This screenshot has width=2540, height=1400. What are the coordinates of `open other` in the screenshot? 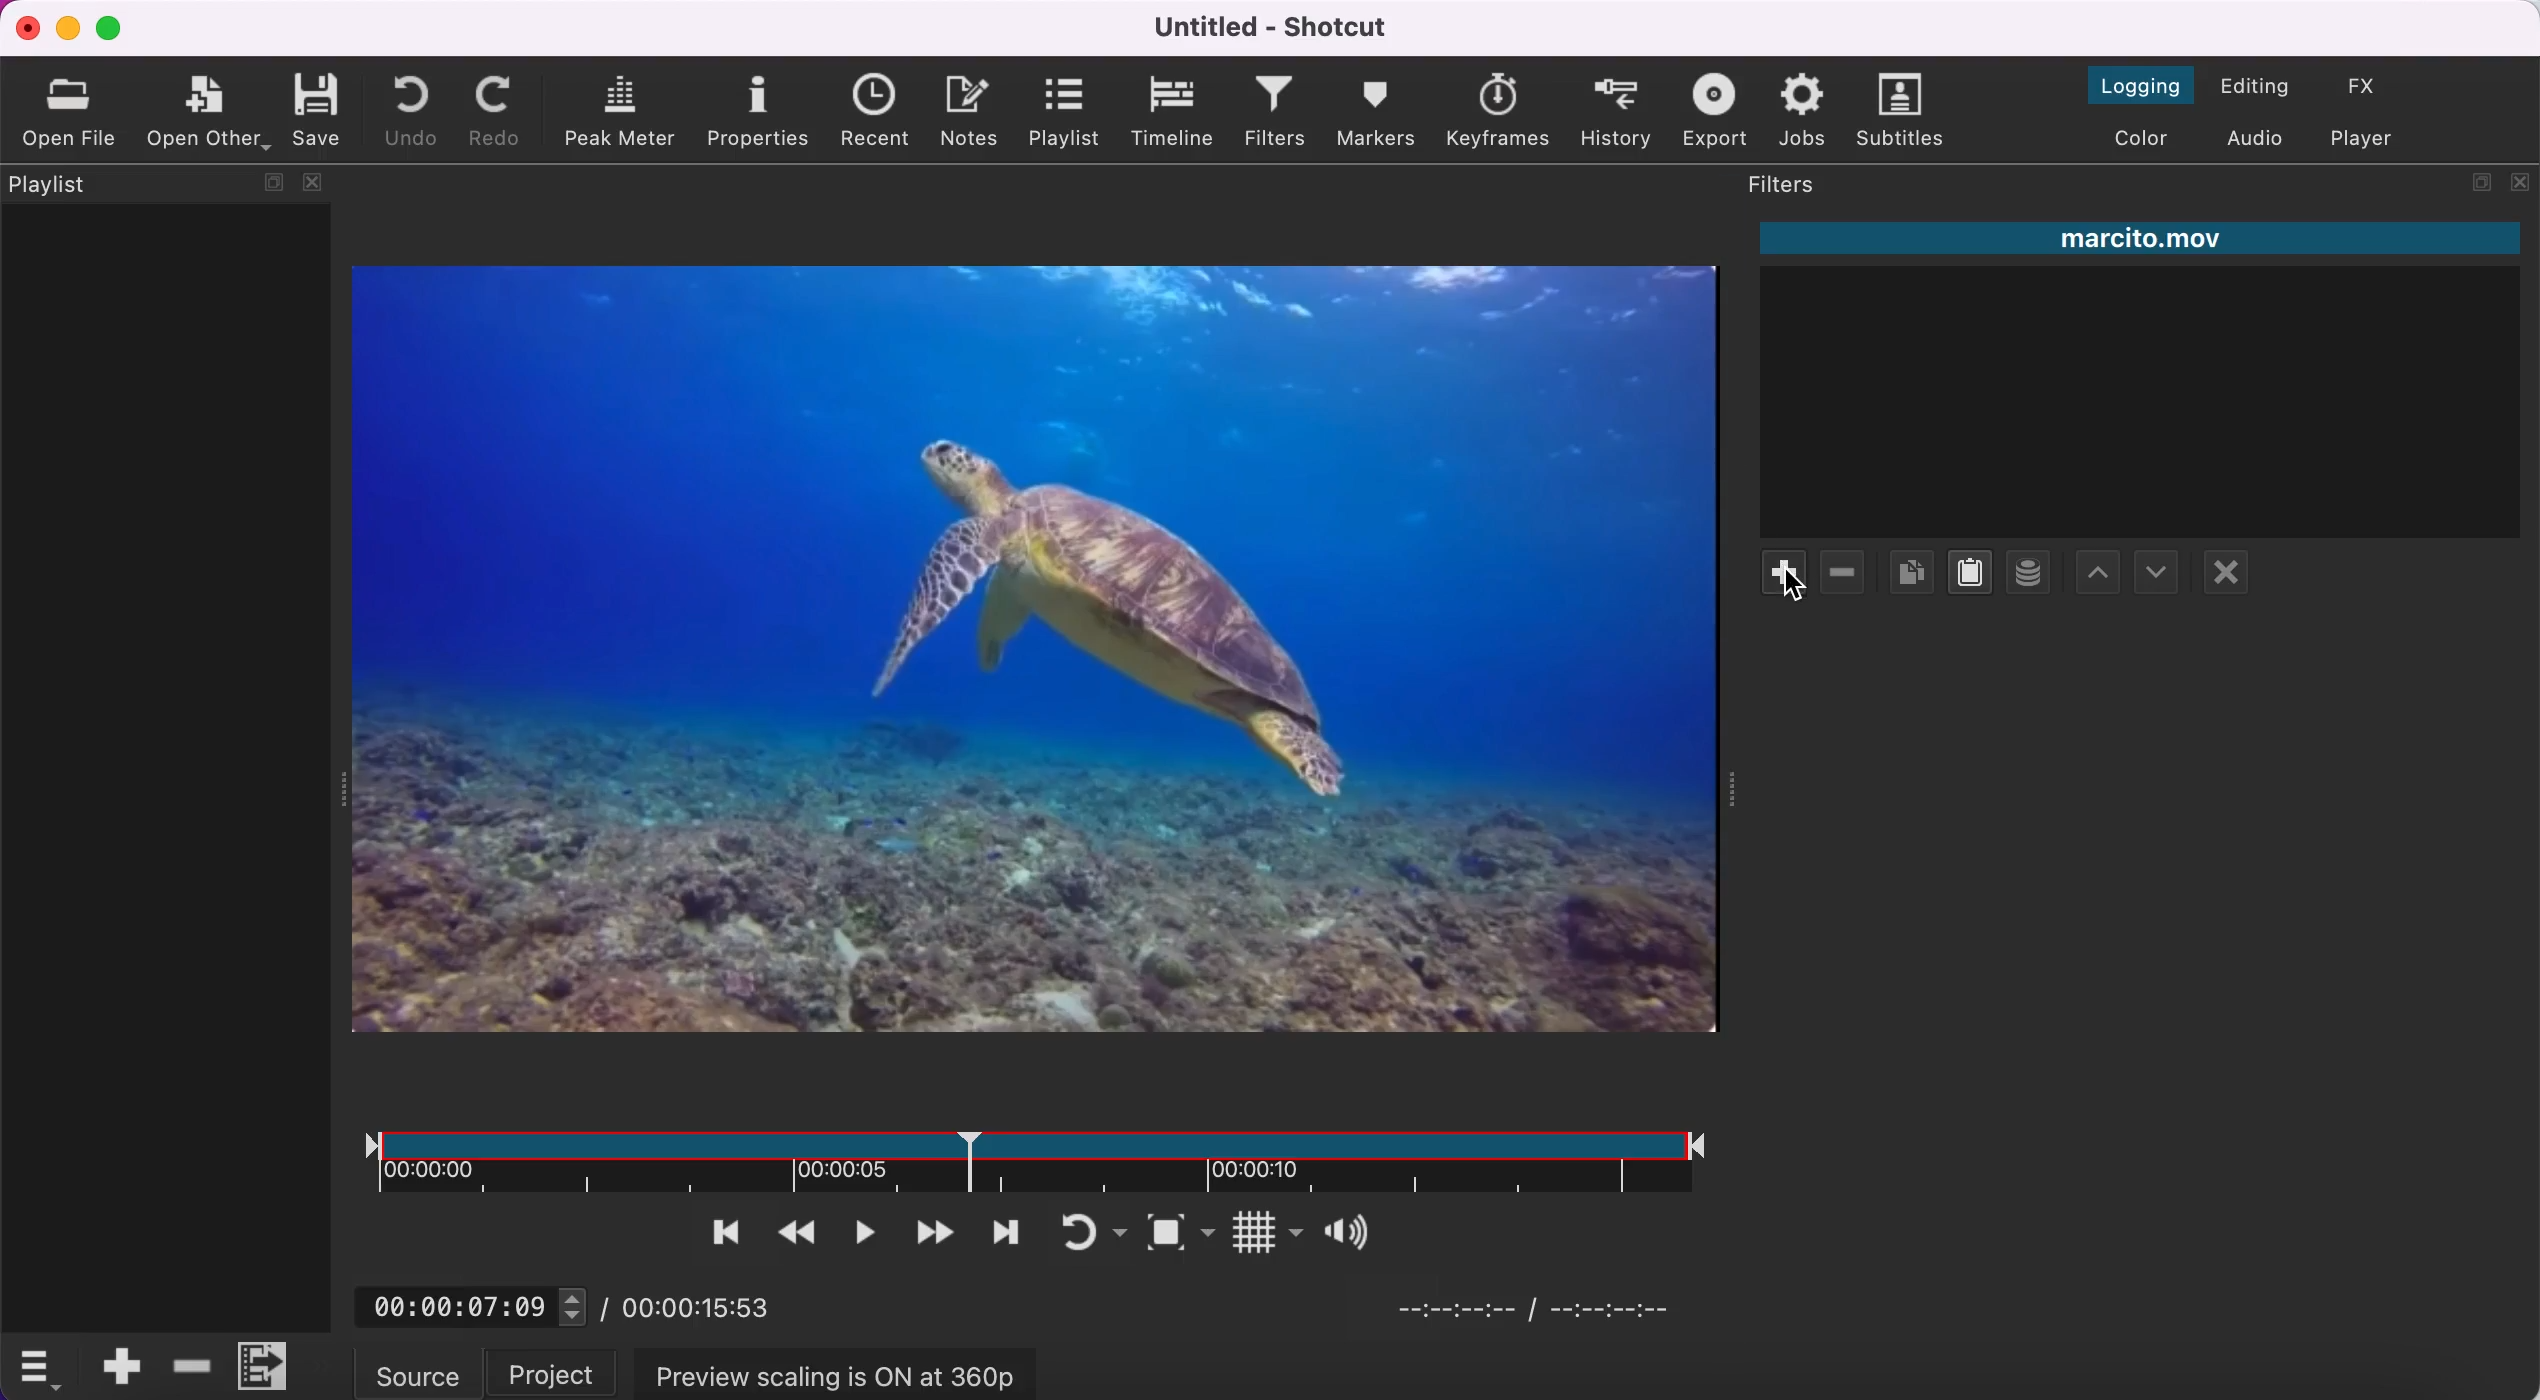 It's located at (208, 112).